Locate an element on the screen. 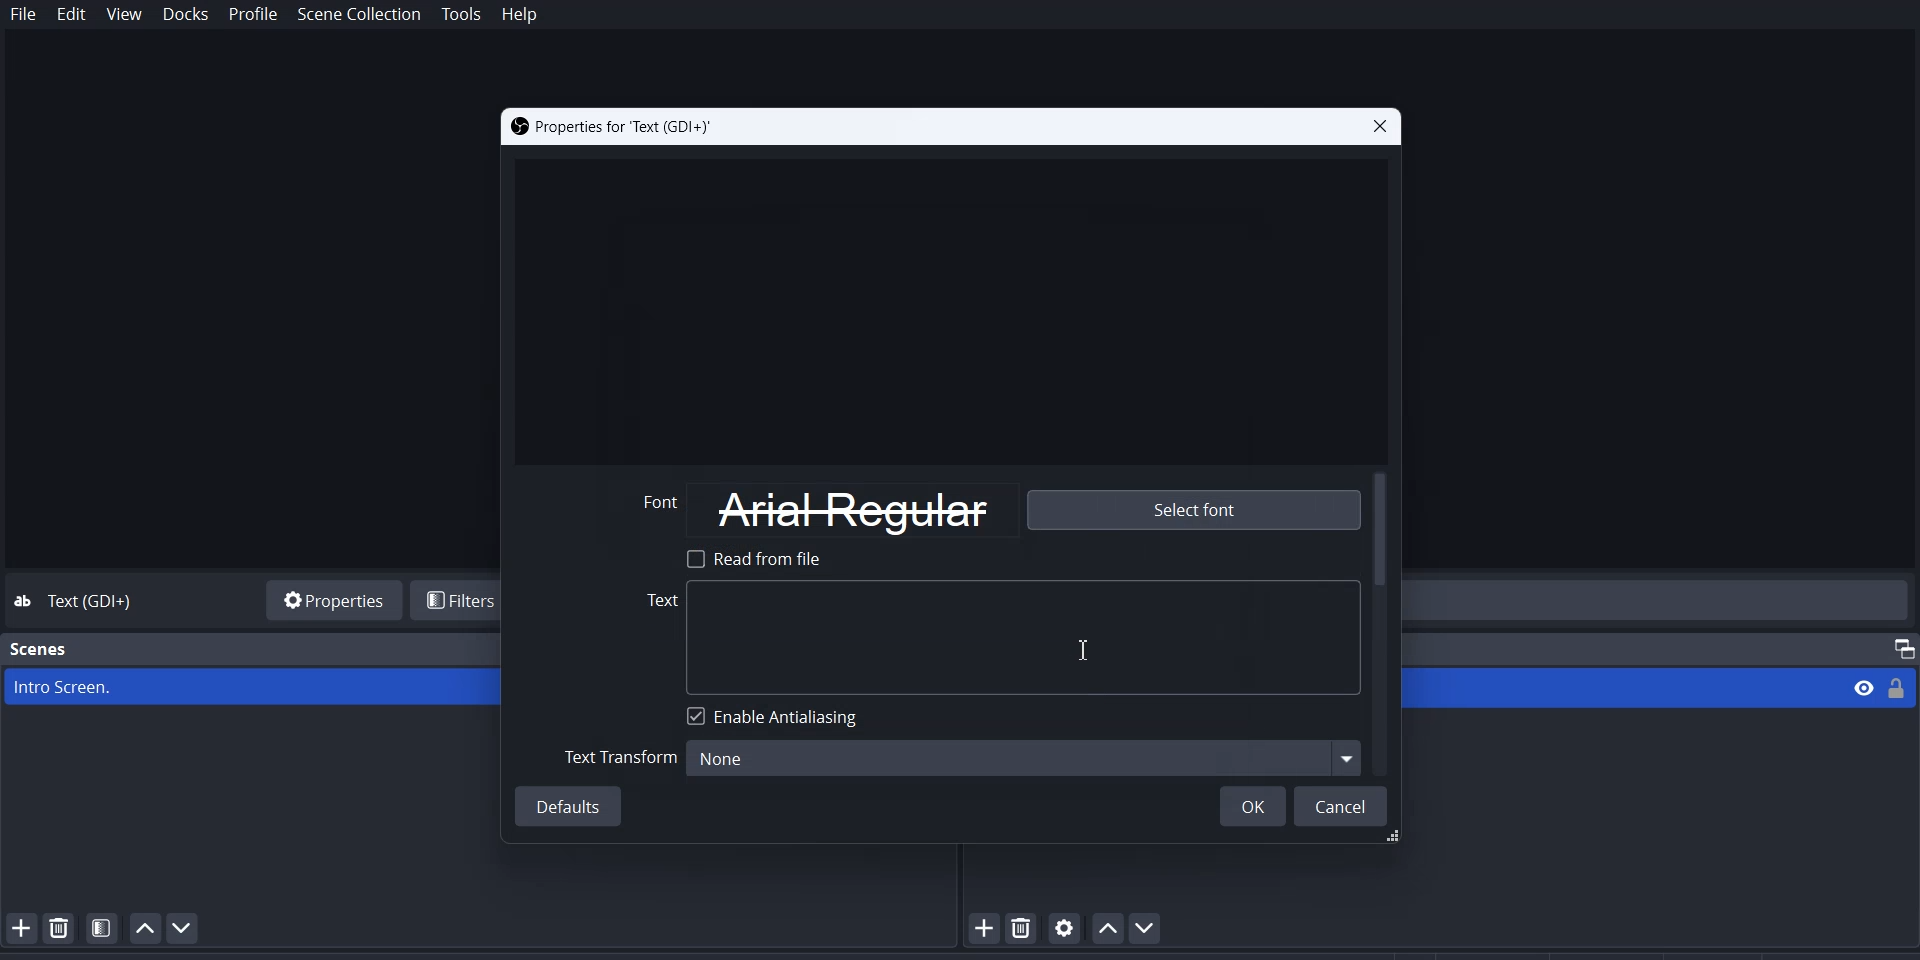 The image size is (1920, 960). Vertical Scroll bar is located at coordinates (1383, 623).